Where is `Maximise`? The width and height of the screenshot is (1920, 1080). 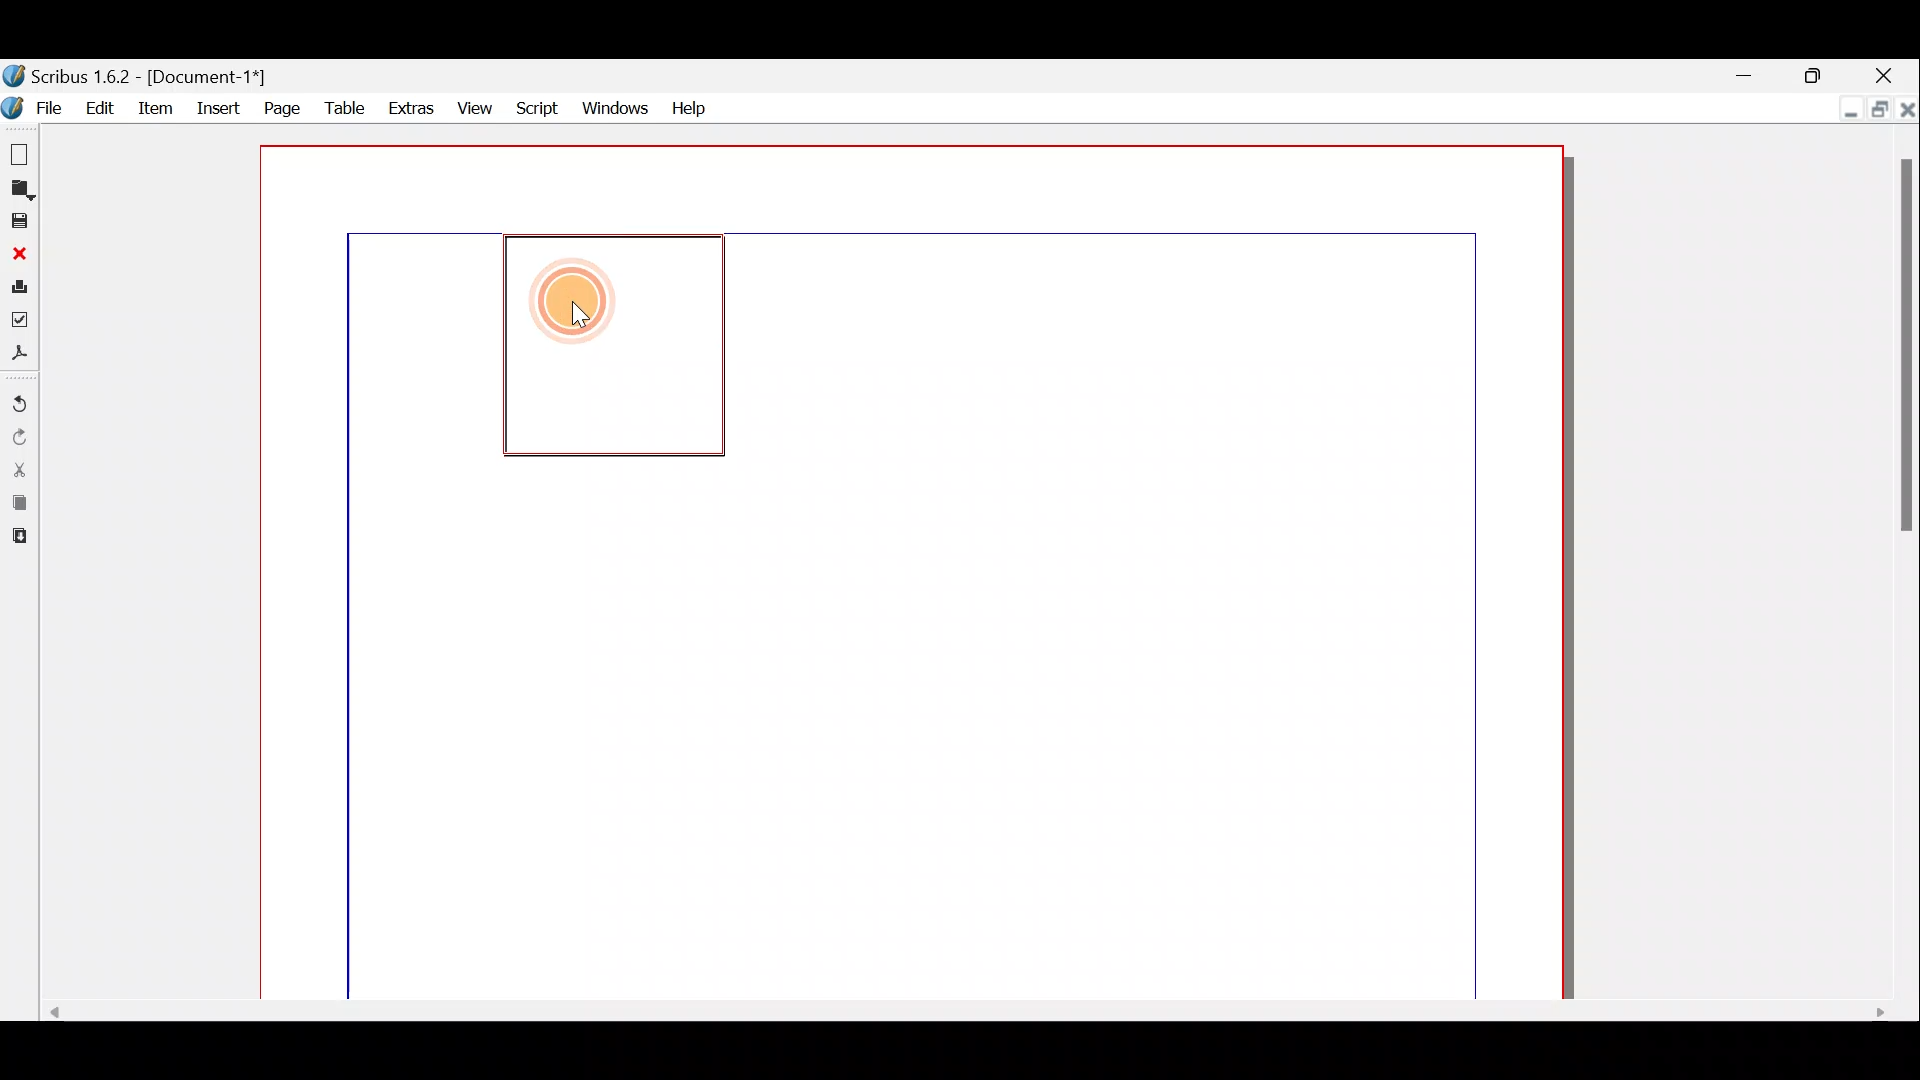
Maximise is located at coordinates (1815, 73).